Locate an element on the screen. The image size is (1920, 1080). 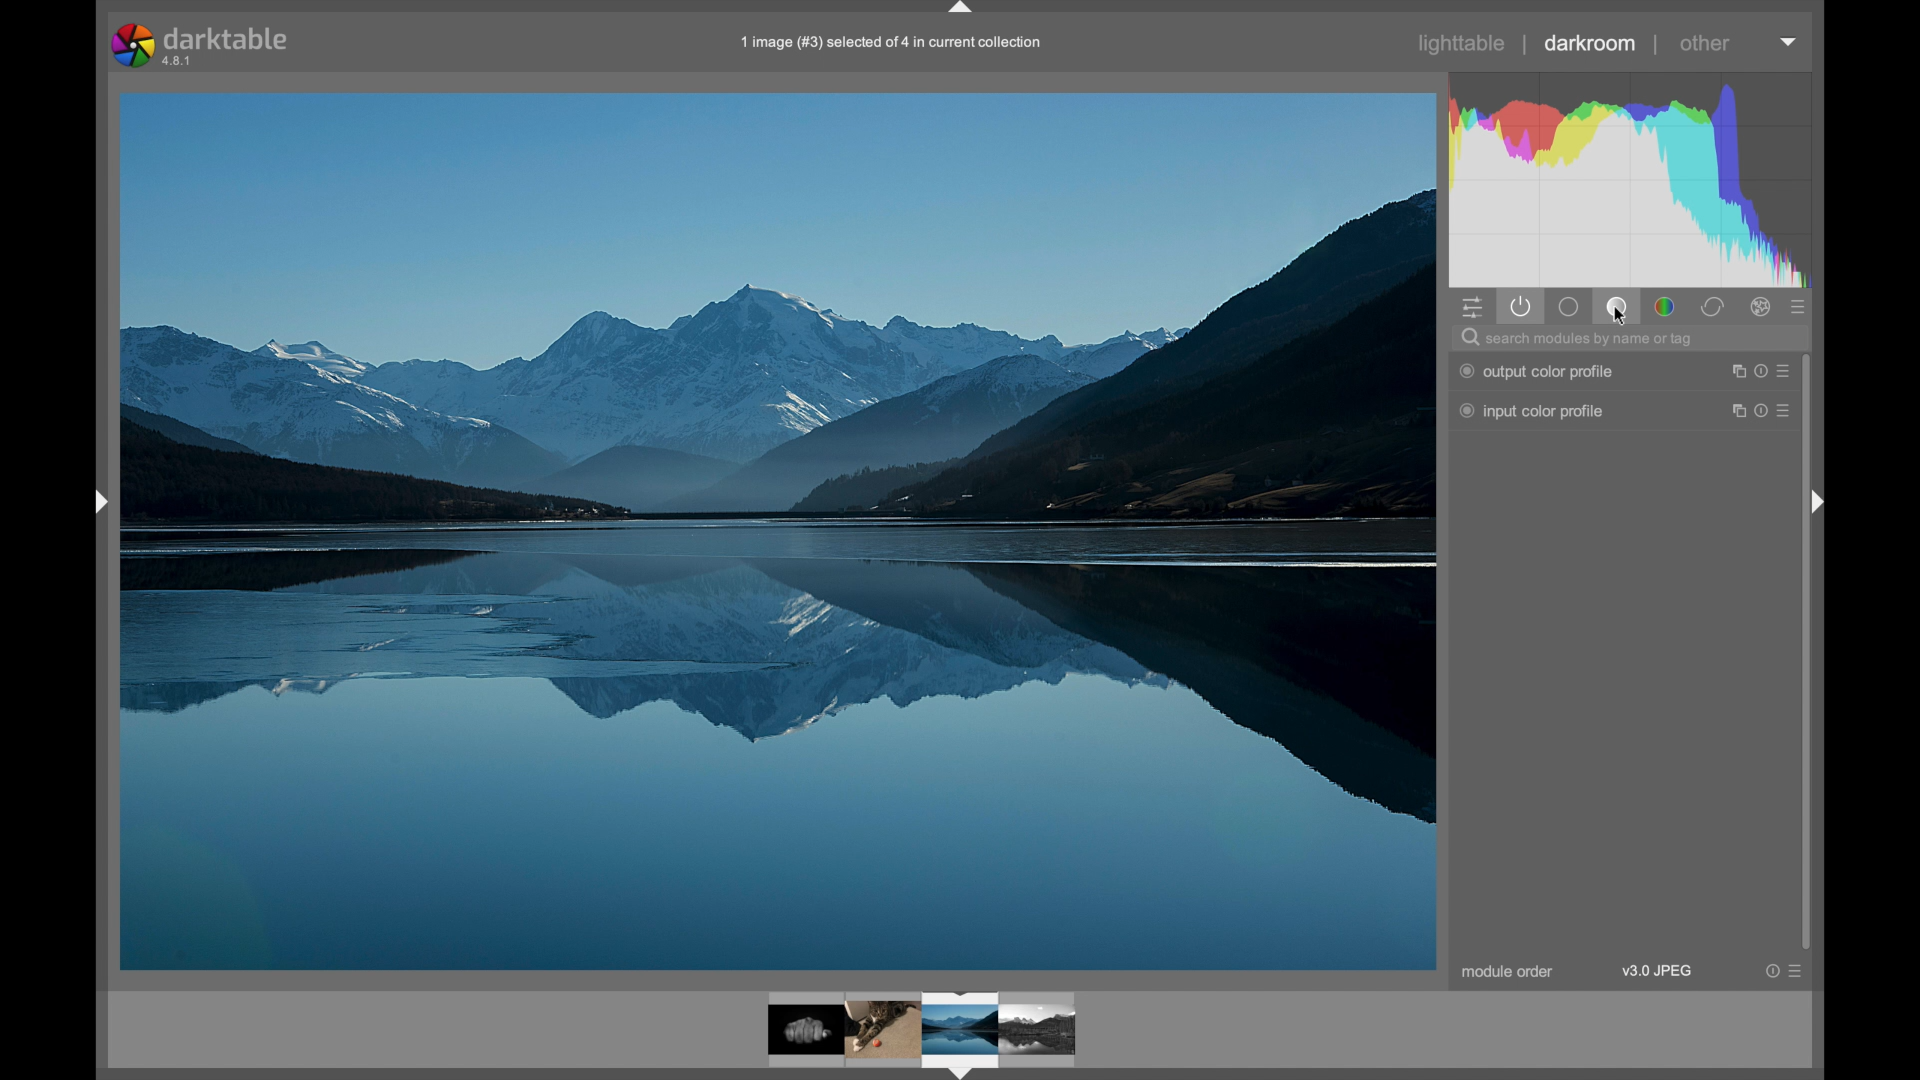
filename is located at coordinates (890, 43).